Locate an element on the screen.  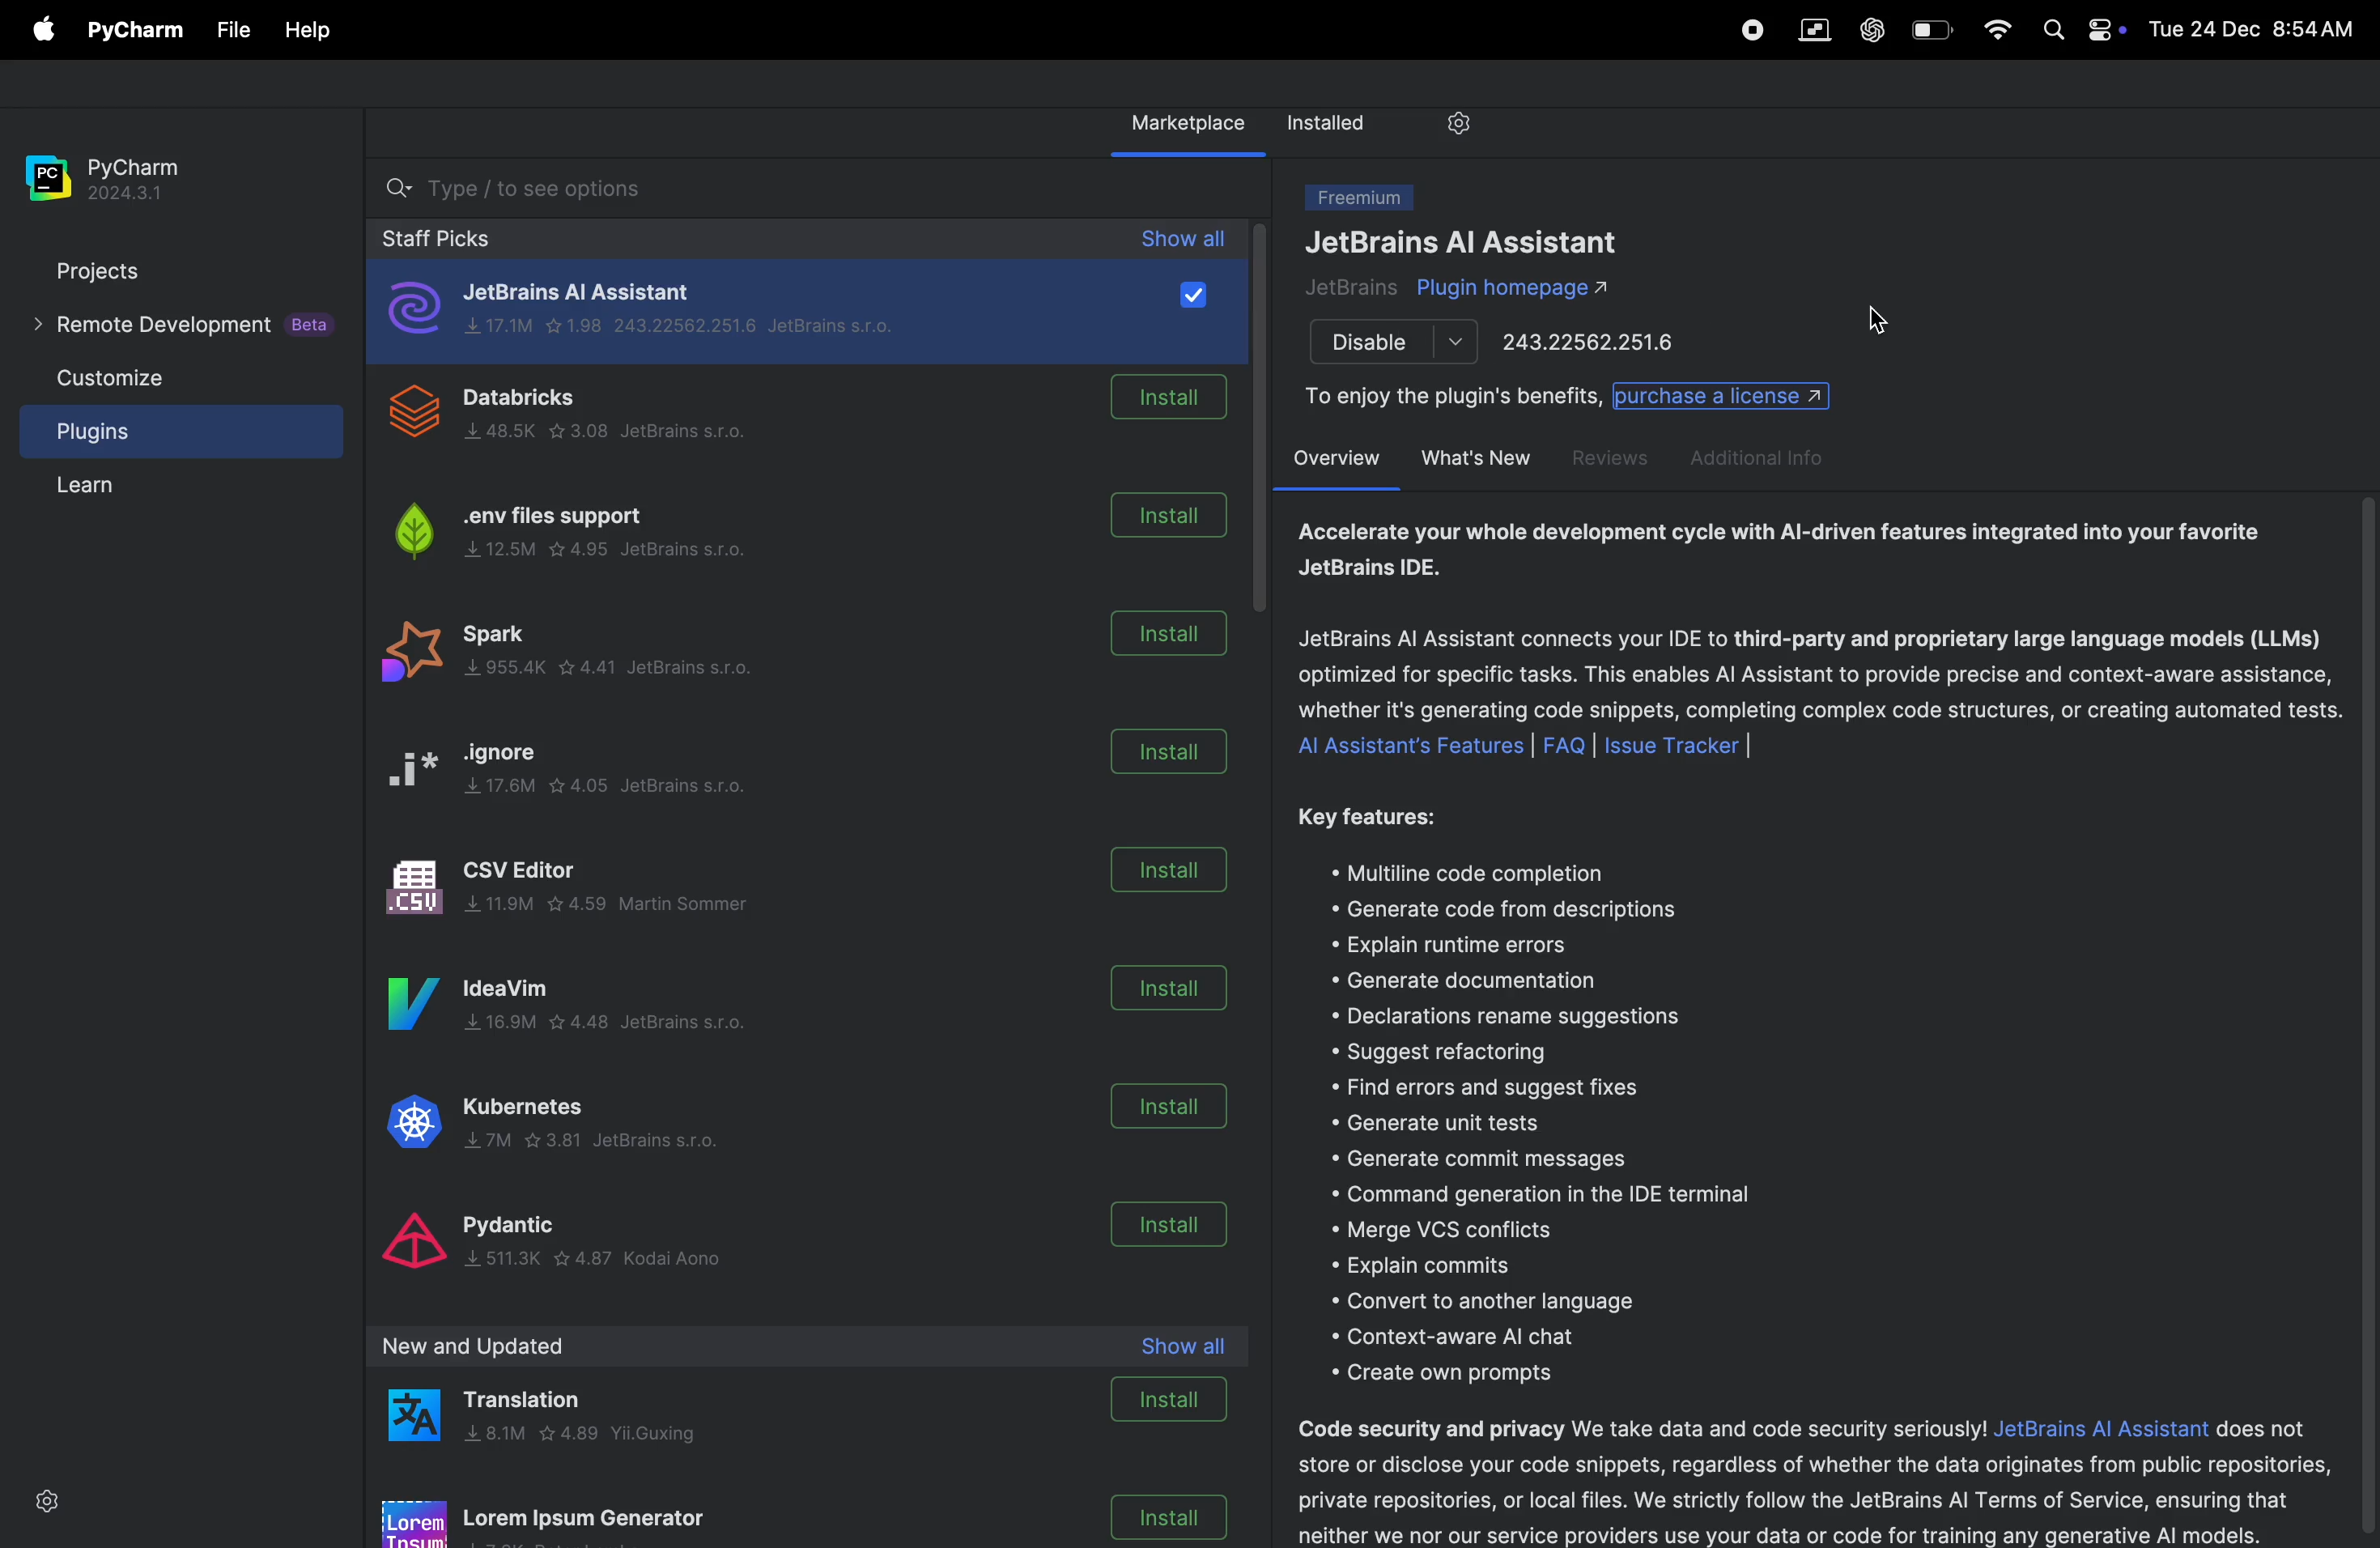
over view is located at coordinates (1338, 462).